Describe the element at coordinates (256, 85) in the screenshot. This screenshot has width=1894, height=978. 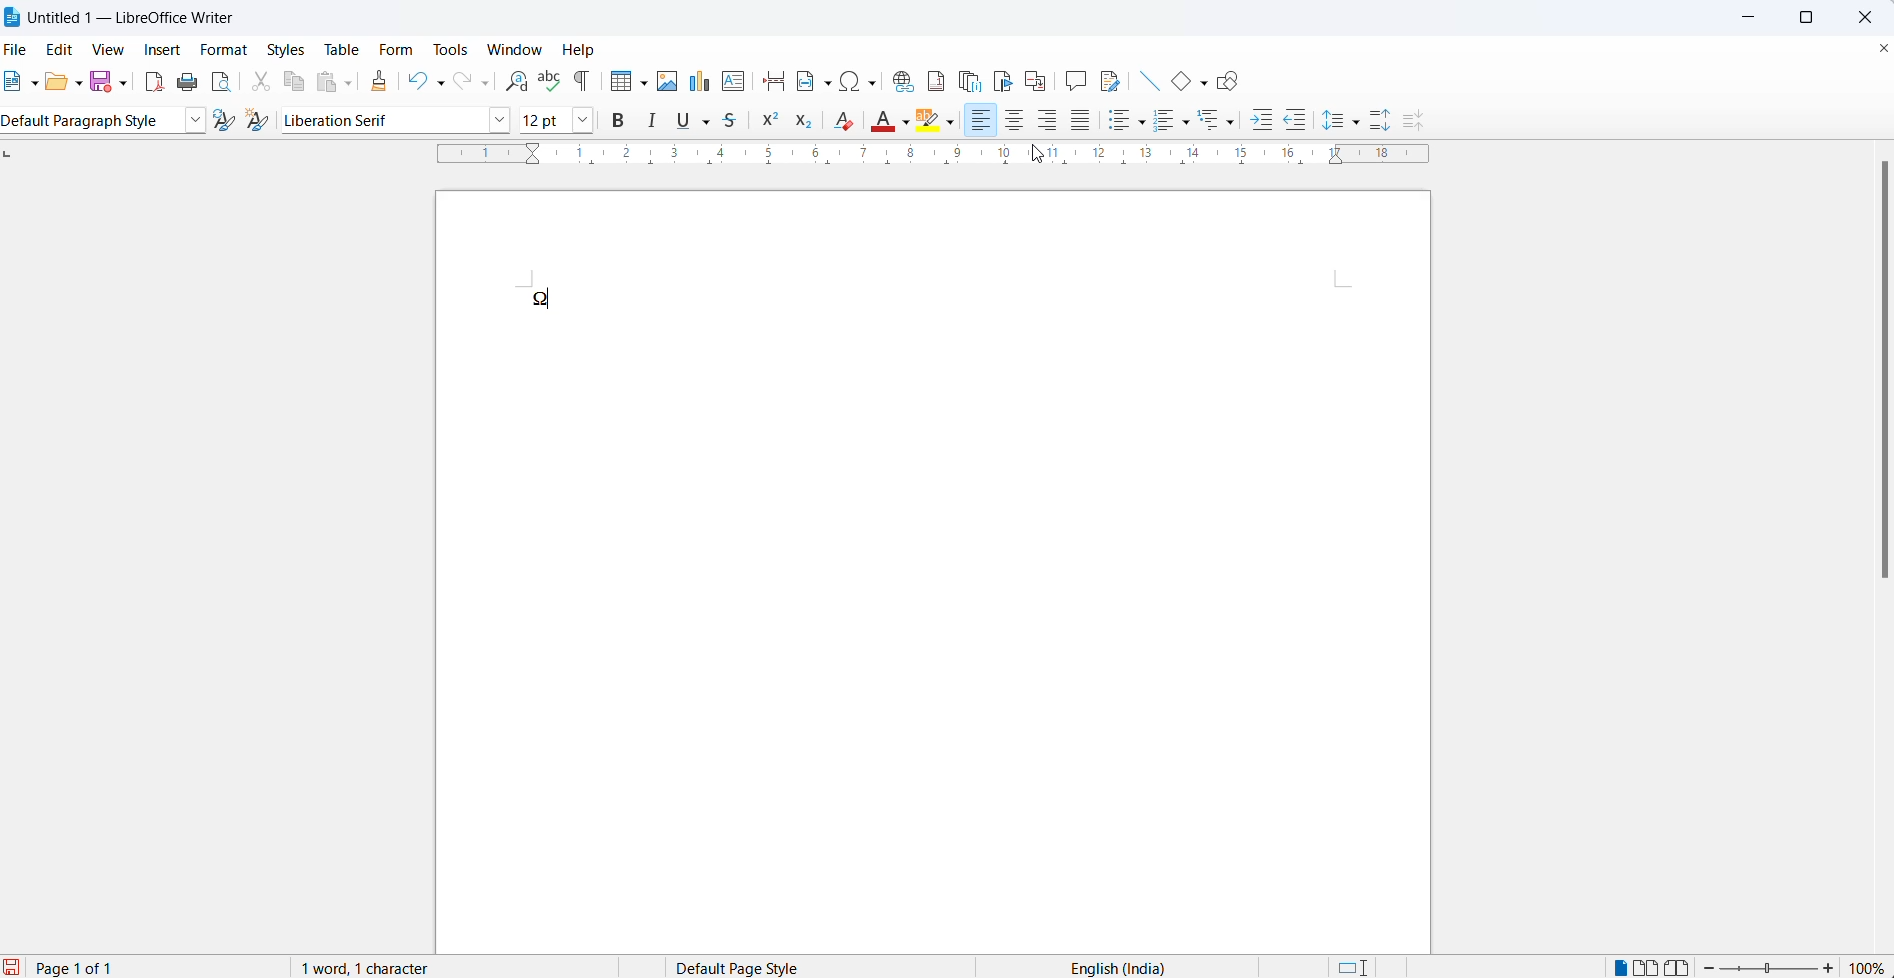
I see `cut` at that location.